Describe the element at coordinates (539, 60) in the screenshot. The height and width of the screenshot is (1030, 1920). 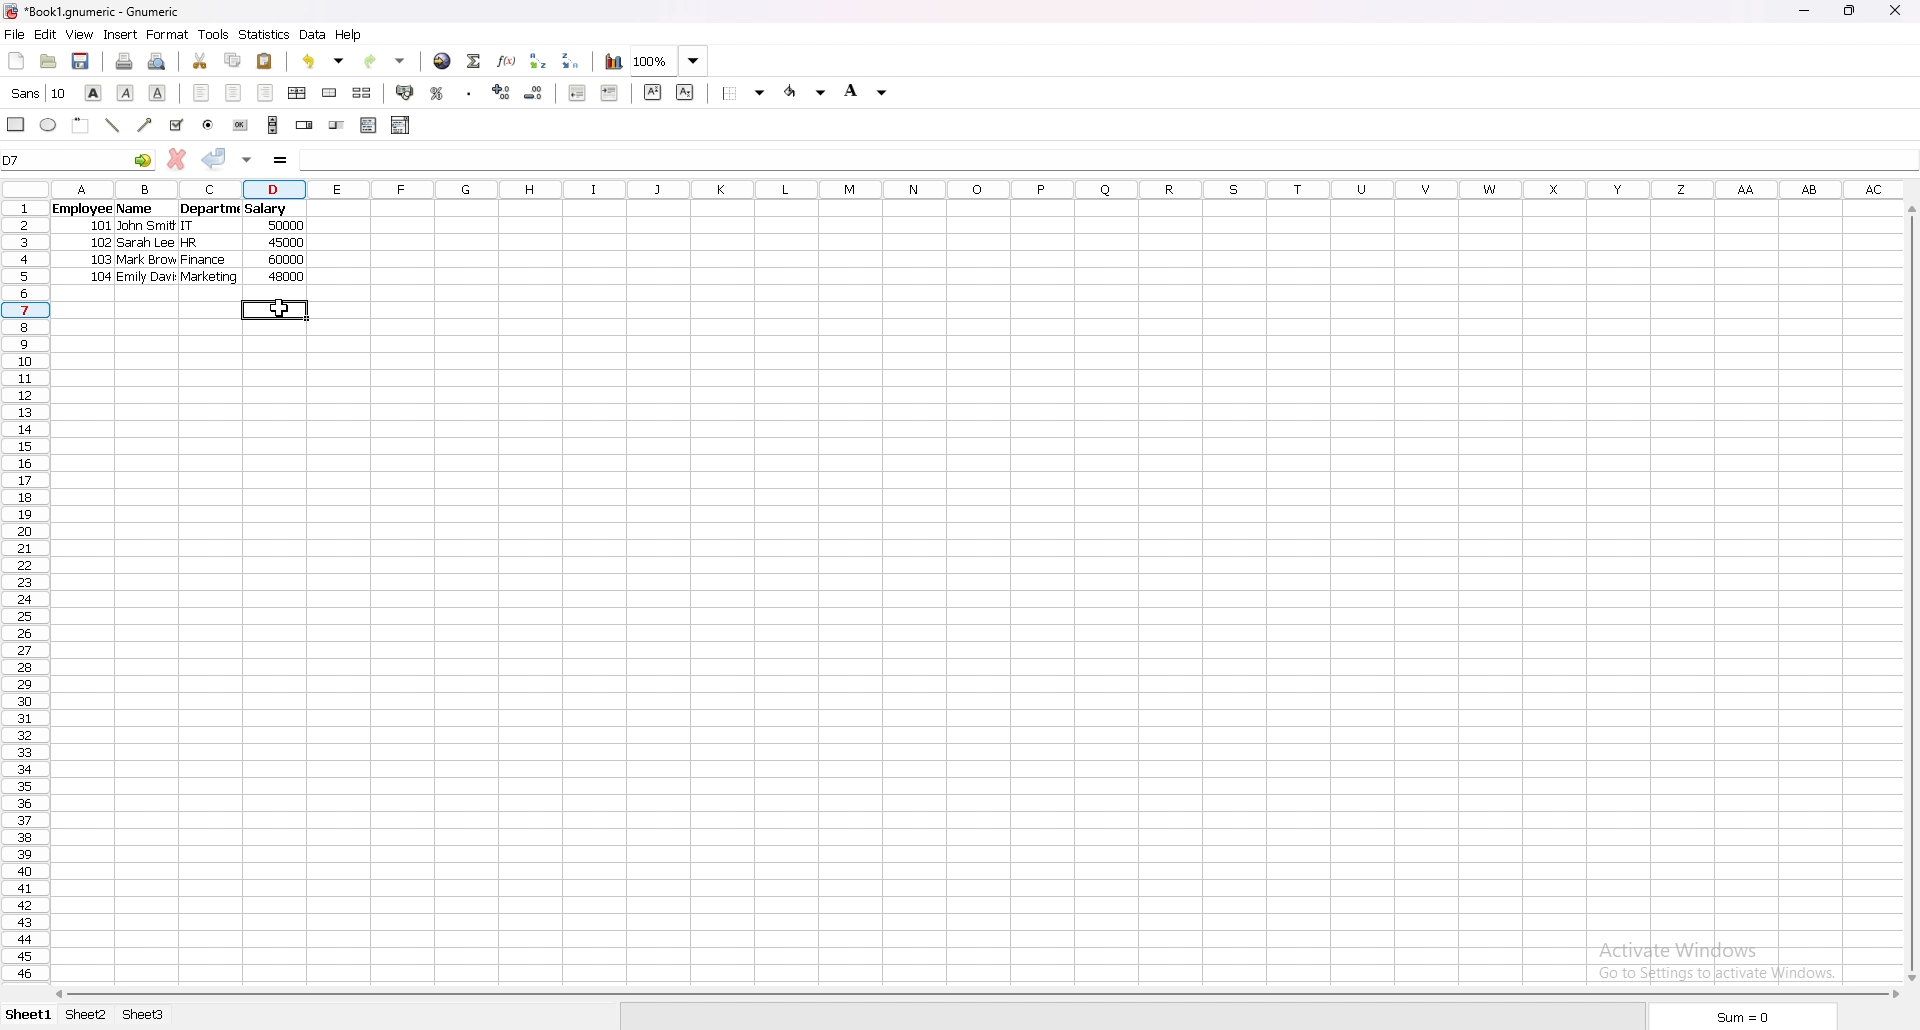
I see `sort ascending` at that location.